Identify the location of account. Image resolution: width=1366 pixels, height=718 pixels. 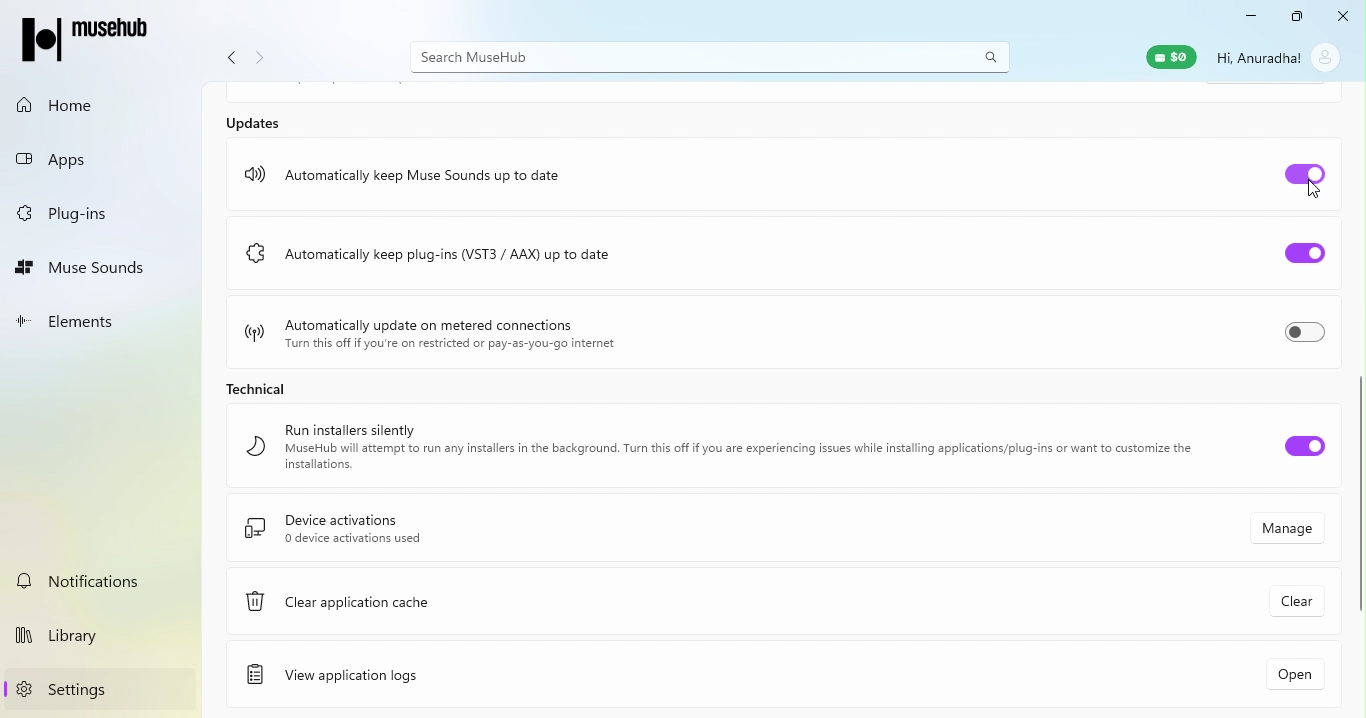
(1327, 57).